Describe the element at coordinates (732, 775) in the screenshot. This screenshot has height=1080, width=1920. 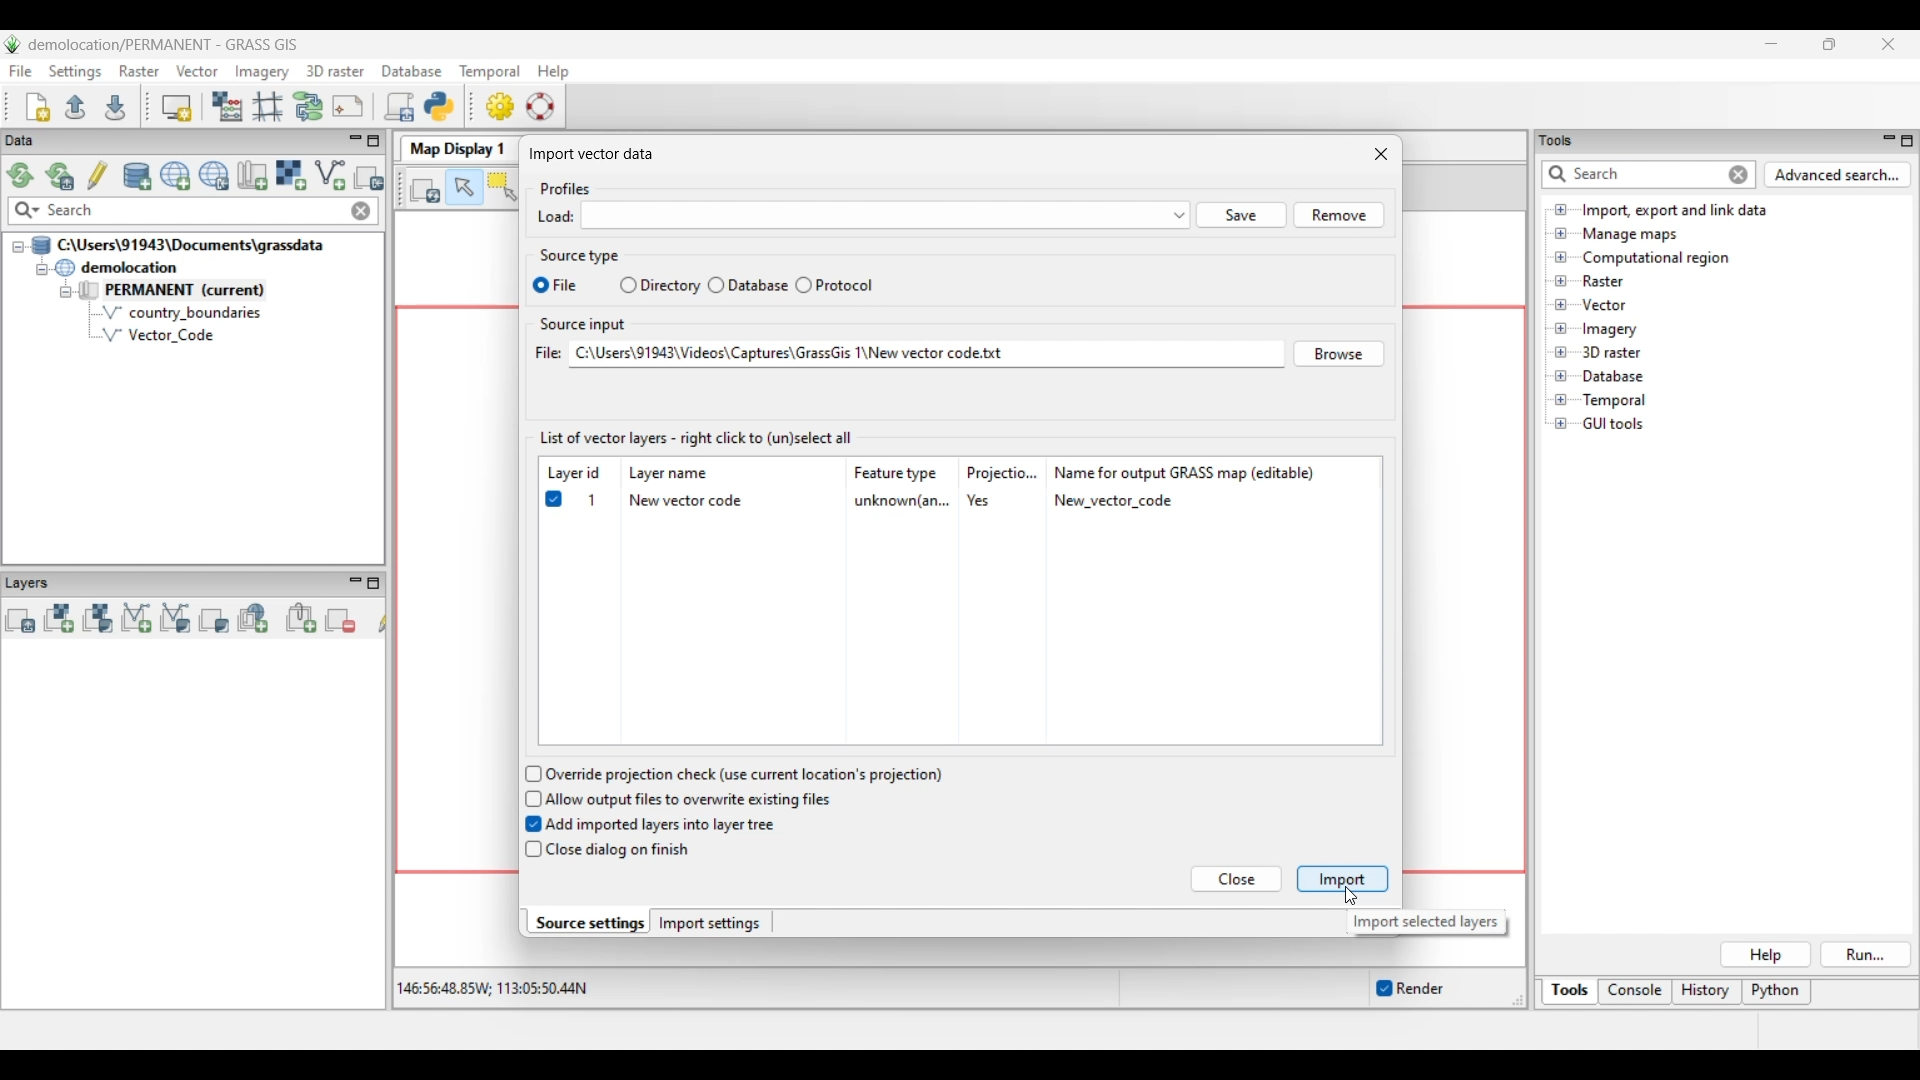
I see `Override projection check` at that location.